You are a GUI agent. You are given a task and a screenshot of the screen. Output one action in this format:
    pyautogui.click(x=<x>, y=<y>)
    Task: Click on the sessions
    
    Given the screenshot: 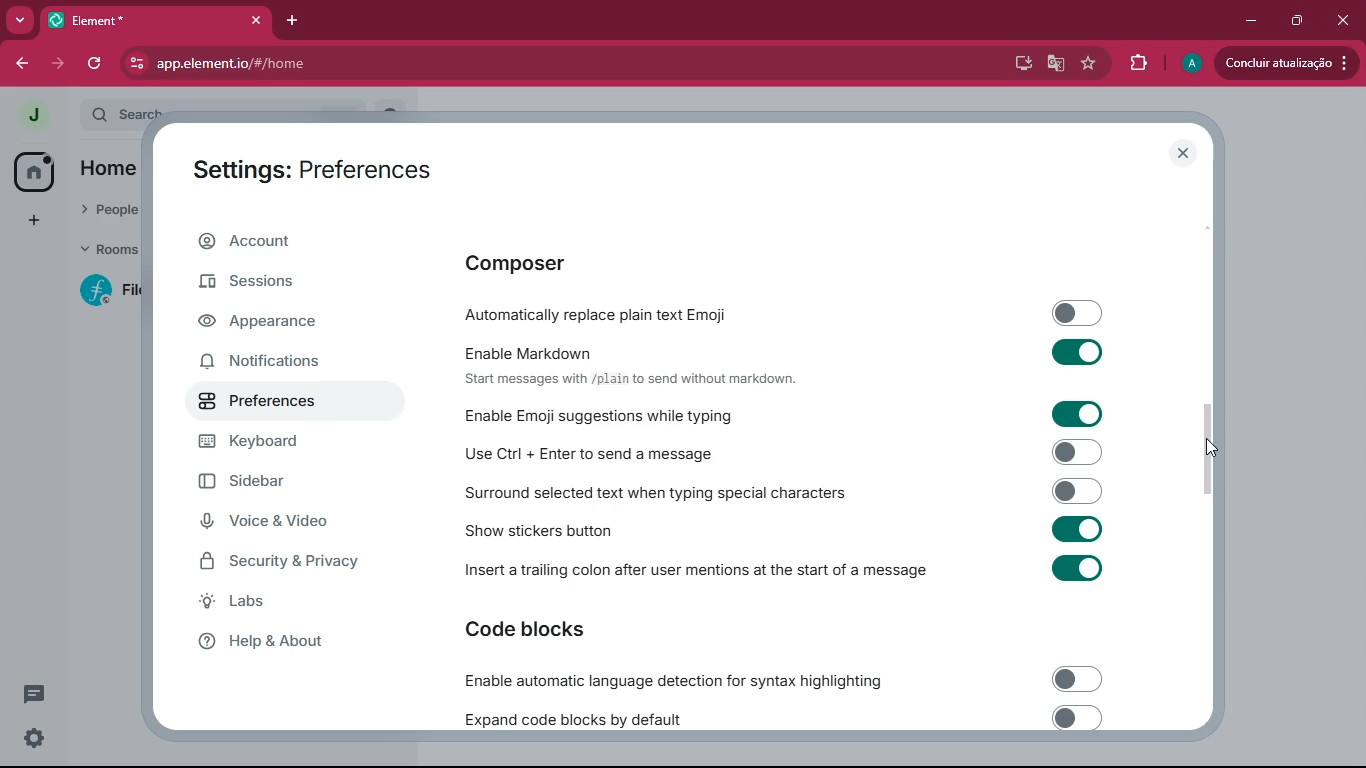 What is the action you would take?
    pyautogui.click(x=282, y=284)
    